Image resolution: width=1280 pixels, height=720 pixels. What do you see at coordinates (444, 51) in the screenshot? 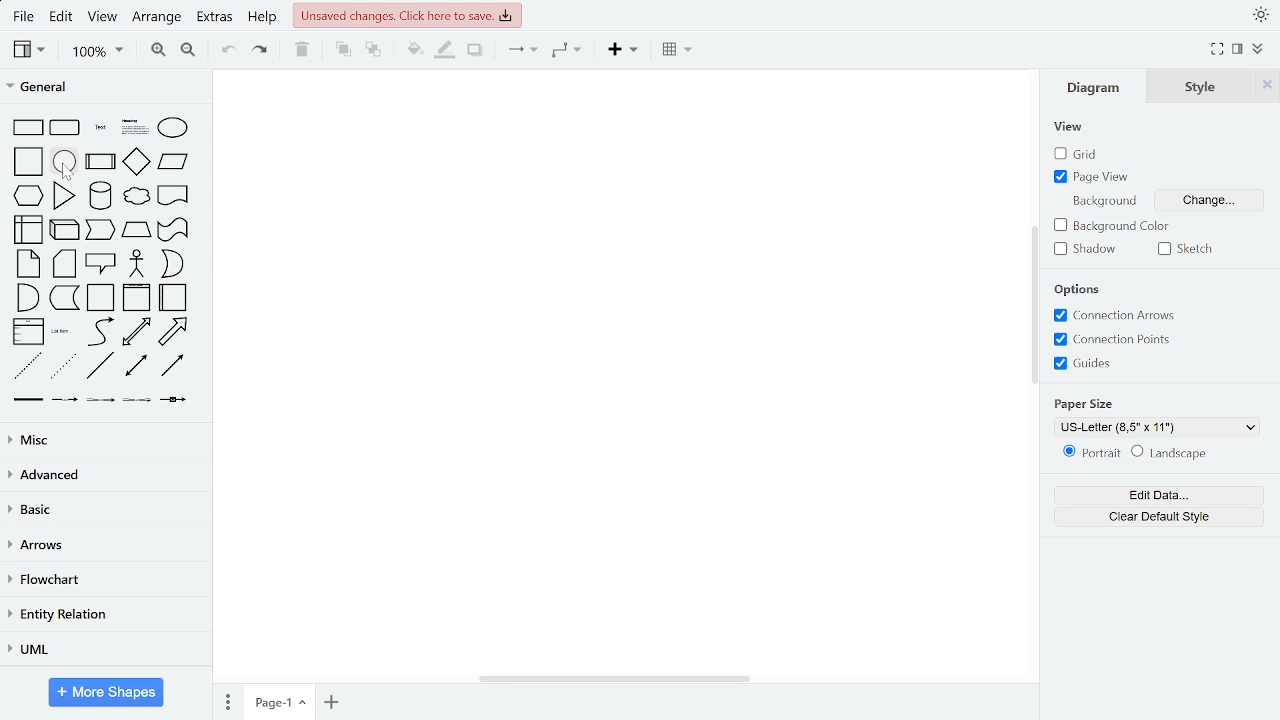
I see `fill line` at bounding box center [444, 51].